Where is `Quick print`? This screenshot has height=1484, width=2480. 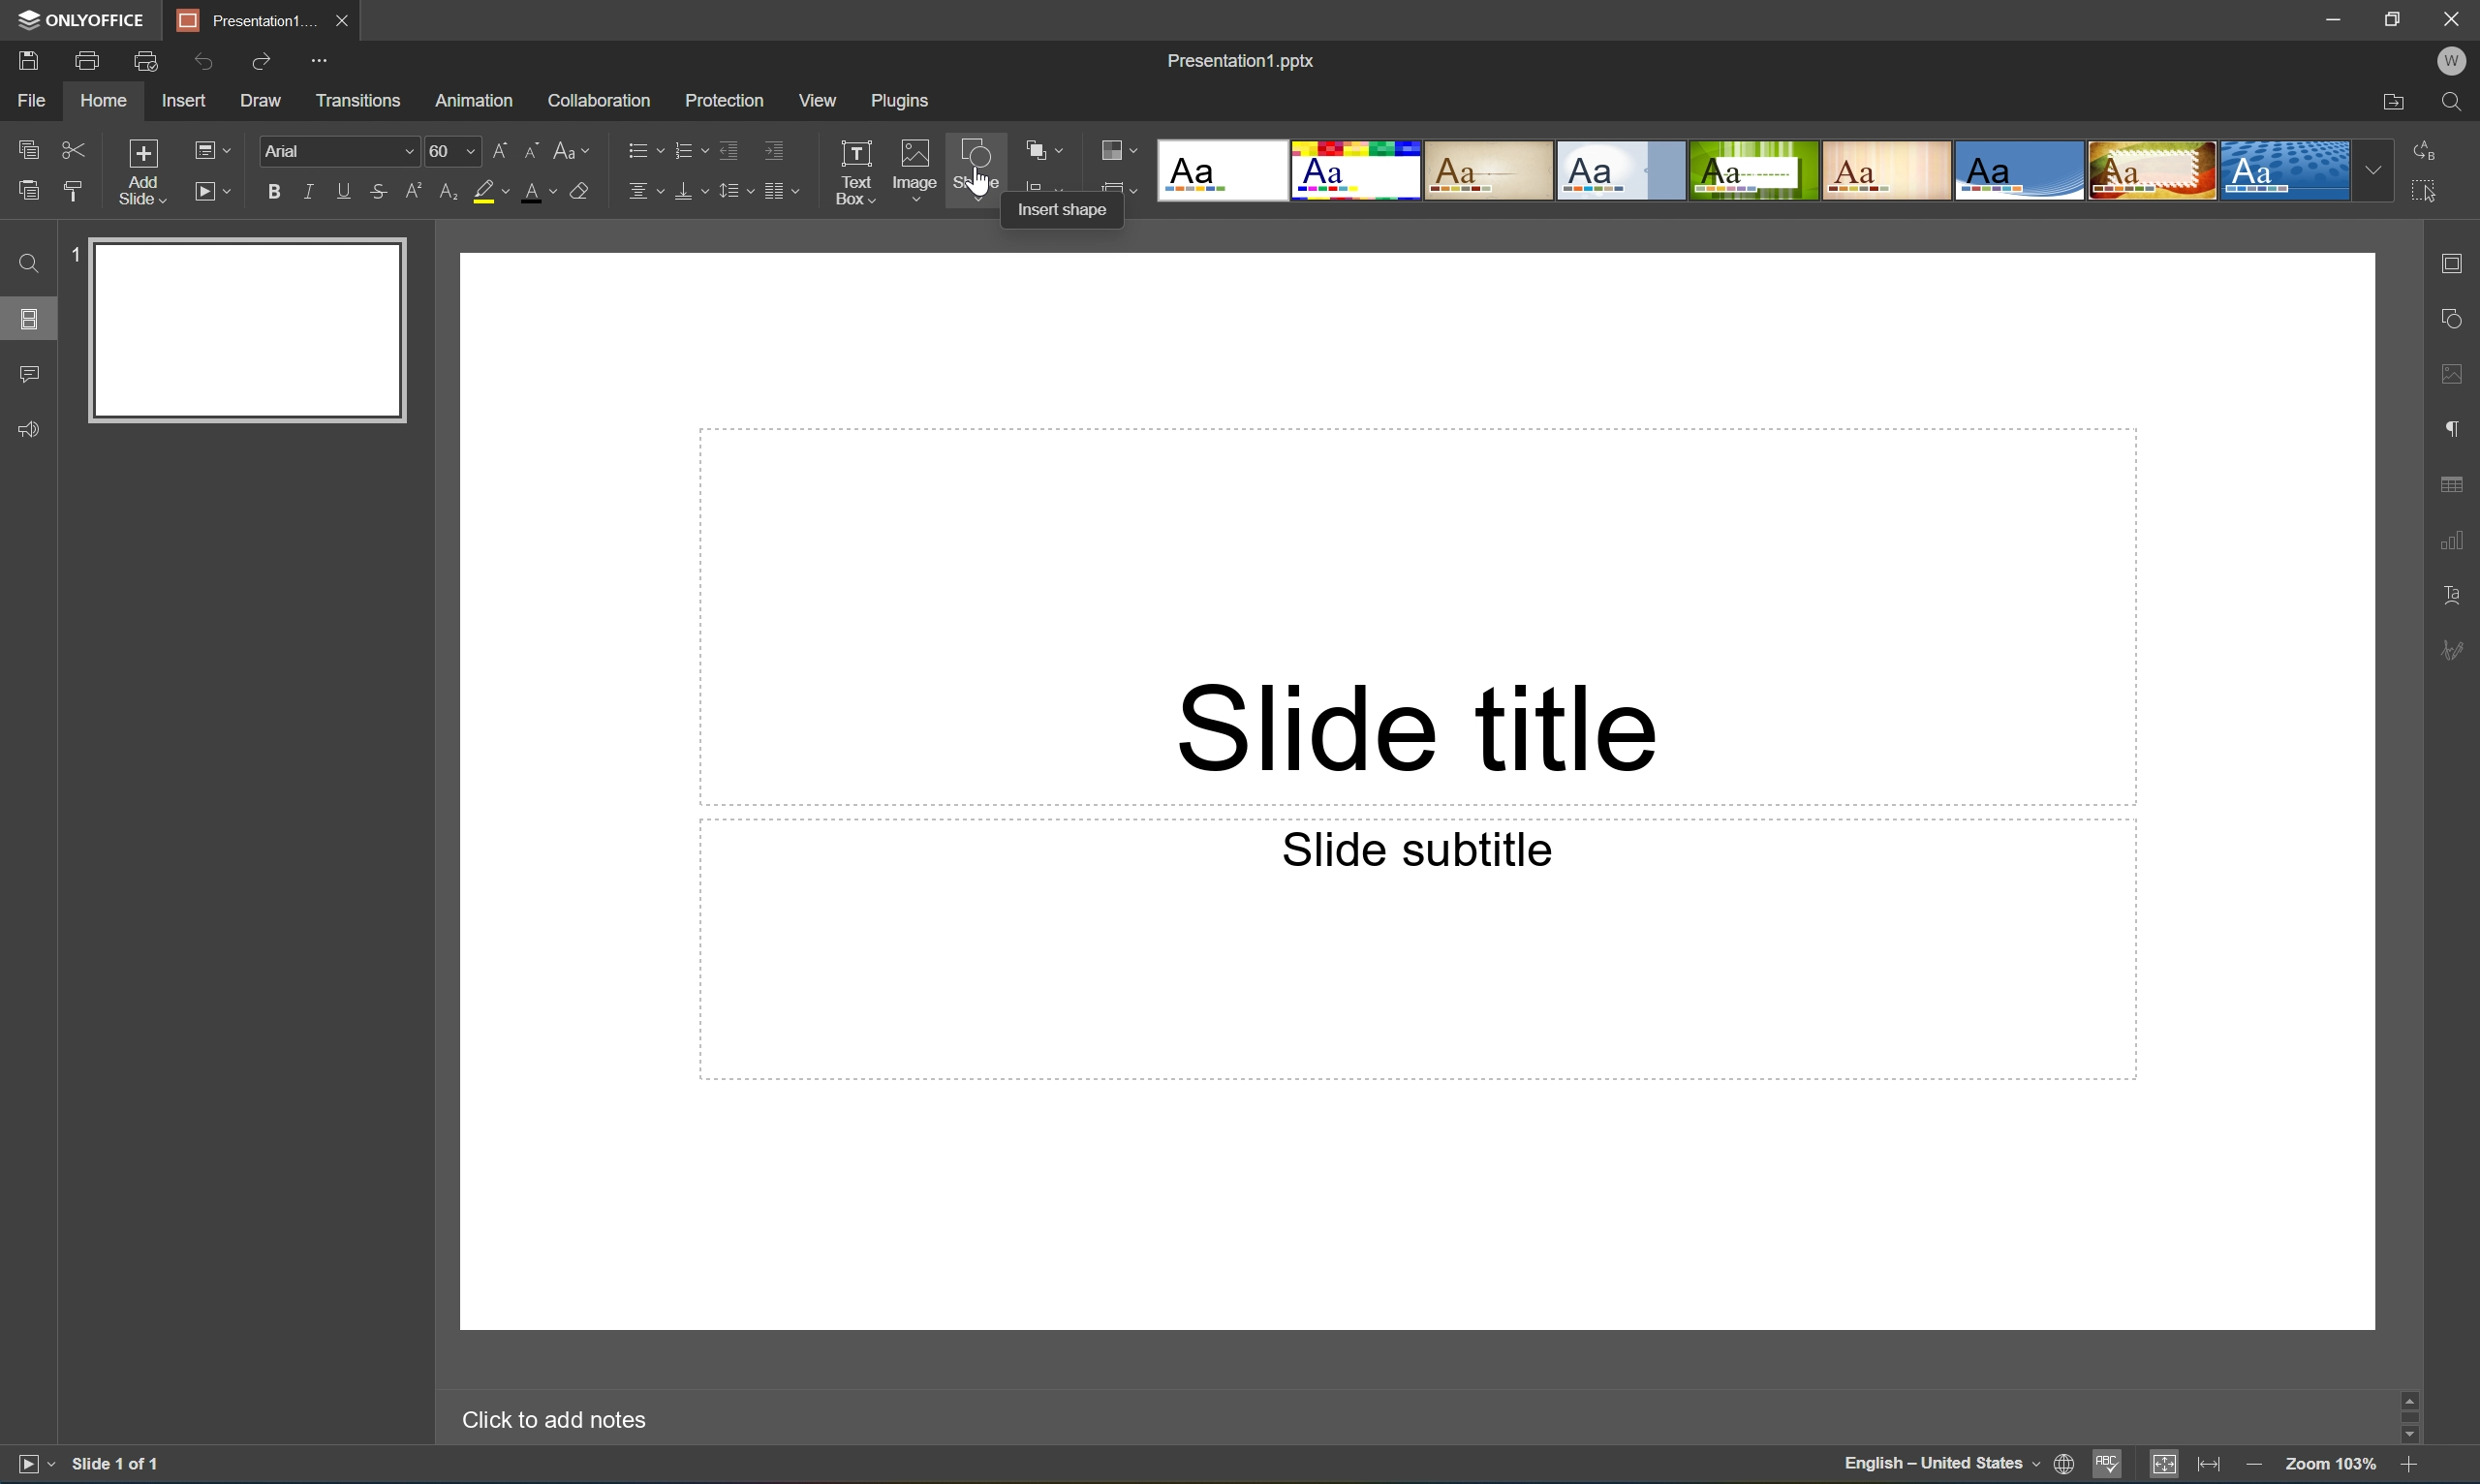 Quick print is located at coordinates (146, 60).